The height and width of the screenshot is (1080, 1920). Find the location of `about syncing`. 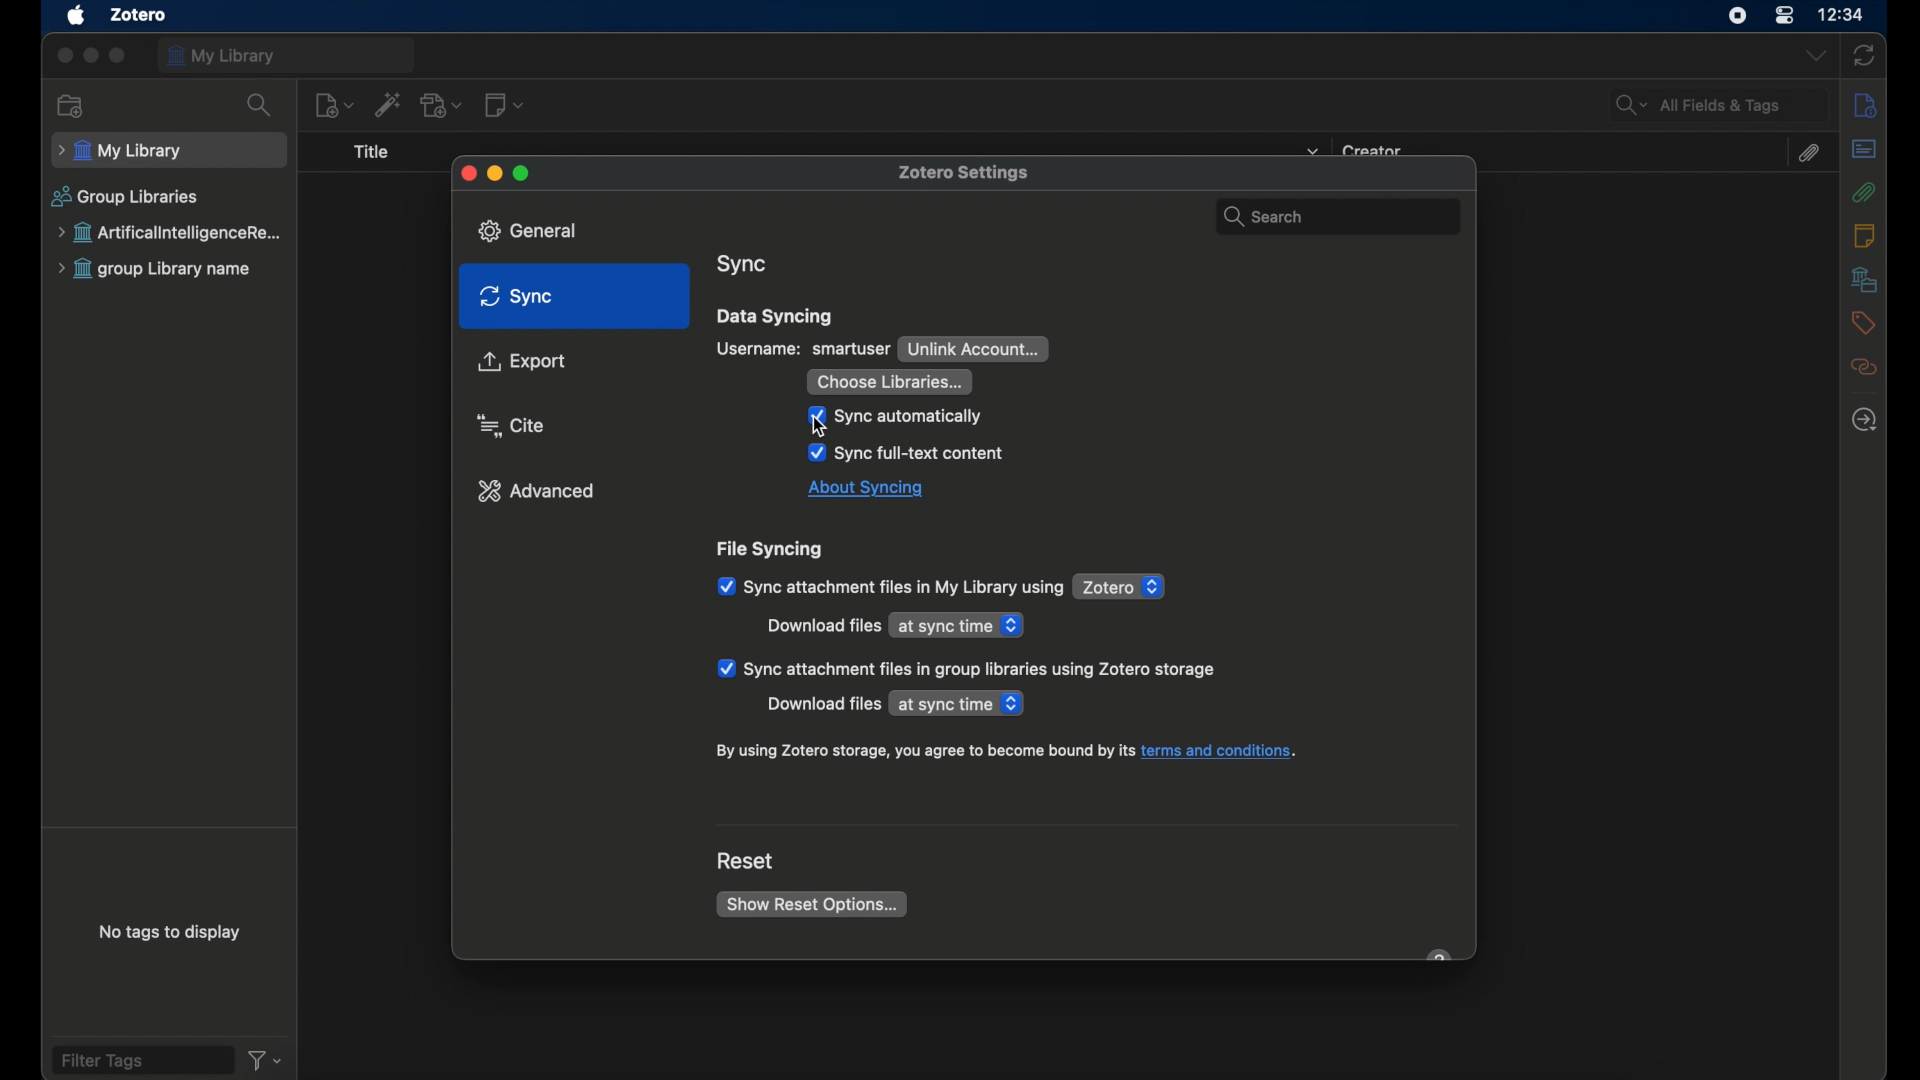

about syncing is located at coordinates (867, 490).